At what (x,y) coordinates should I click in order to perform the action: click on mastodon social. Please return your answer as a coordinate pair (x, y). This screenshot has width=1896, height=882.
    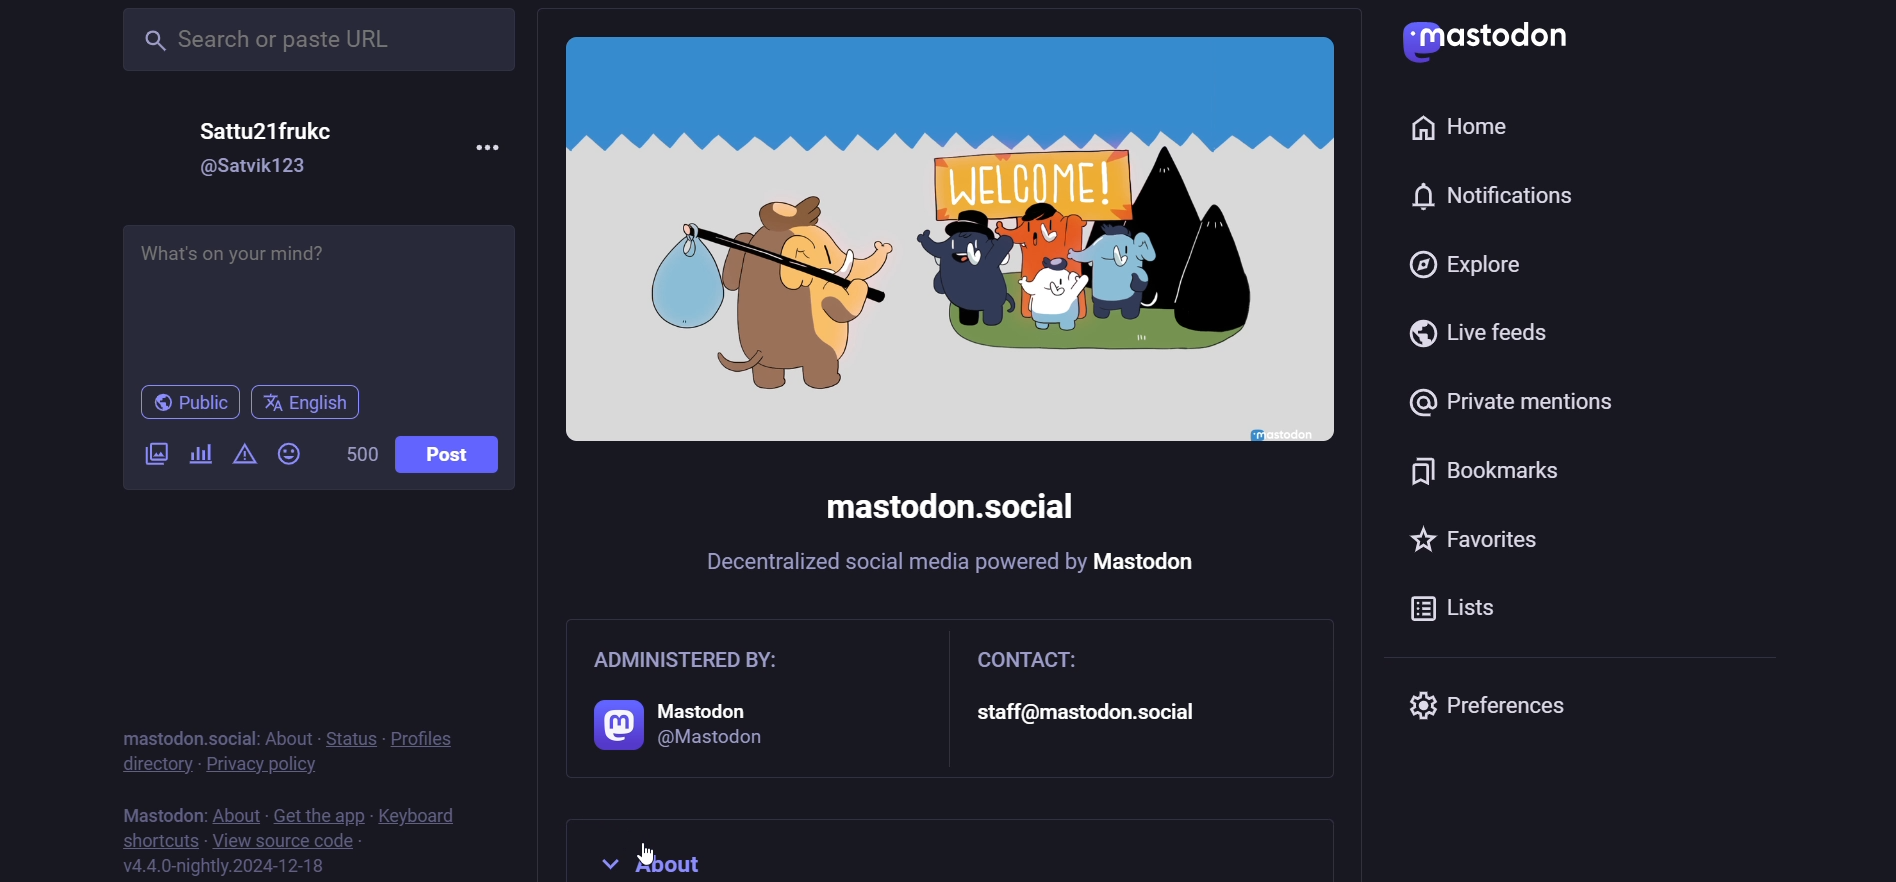
    Looking at the image, I should click on (954, 508).